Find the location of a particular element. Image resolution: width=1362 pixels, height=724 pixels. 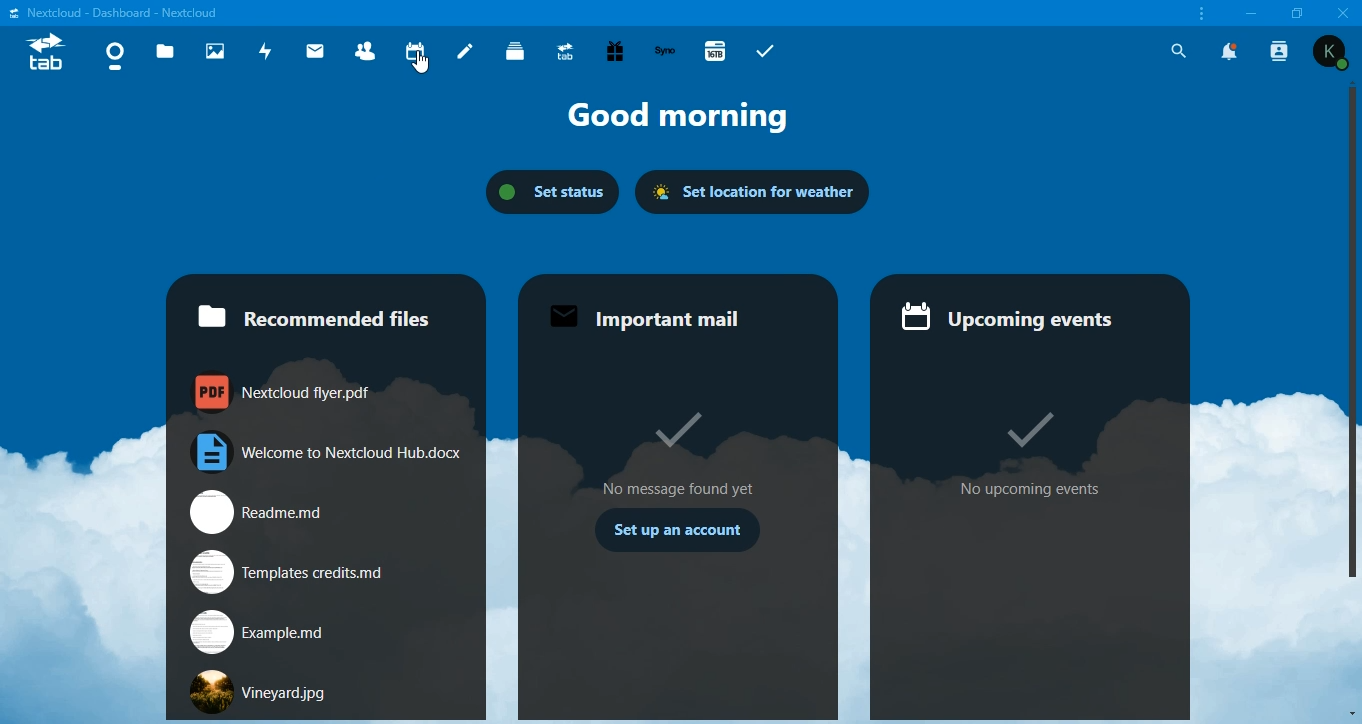

calendar is located at coordinates (415, 50).